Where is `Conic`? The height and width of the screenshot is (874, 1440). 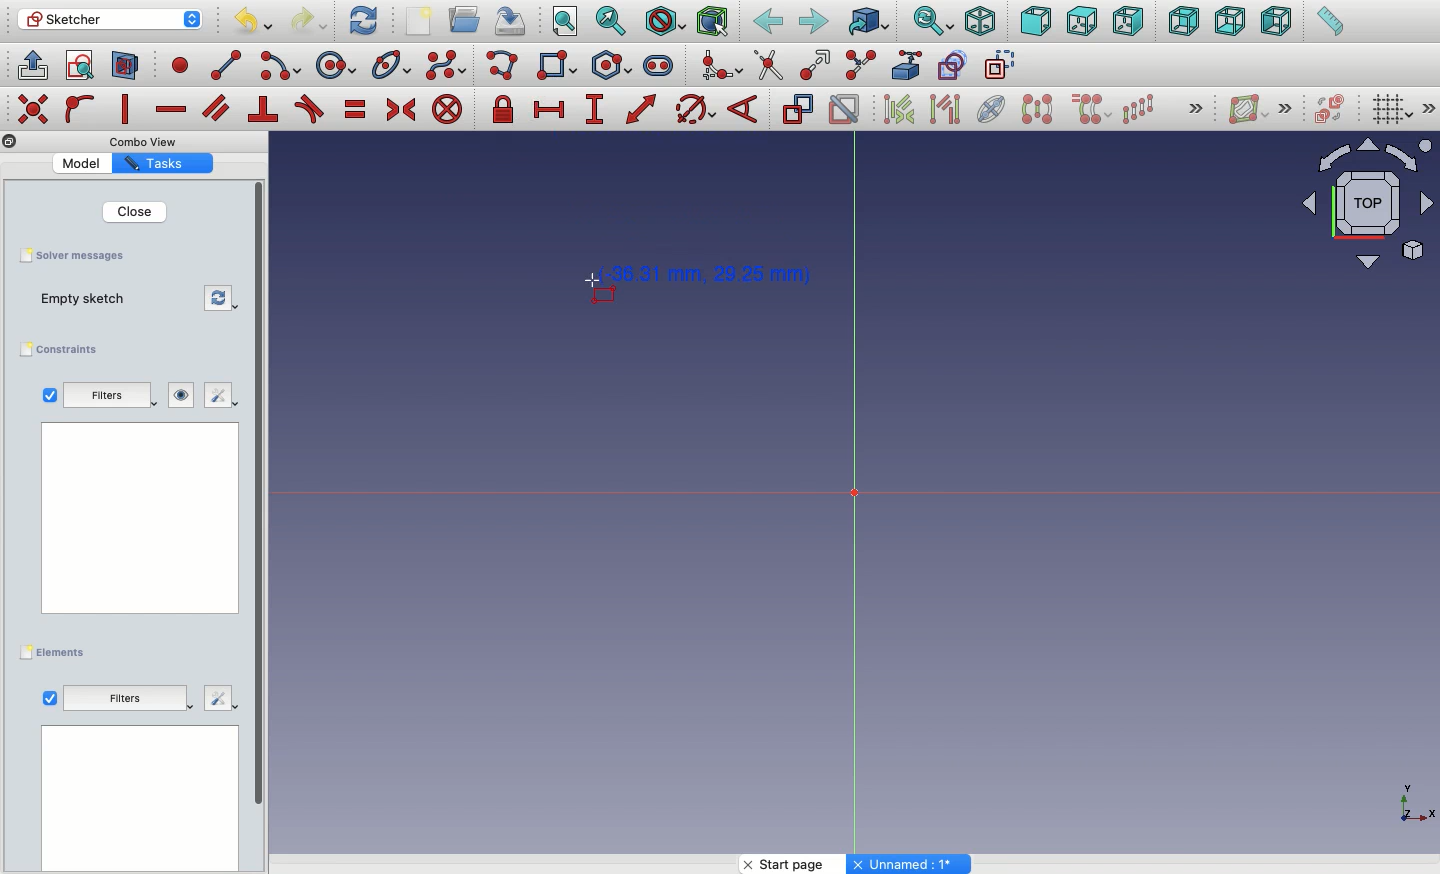 Conic is located at coordinates (393, 66).